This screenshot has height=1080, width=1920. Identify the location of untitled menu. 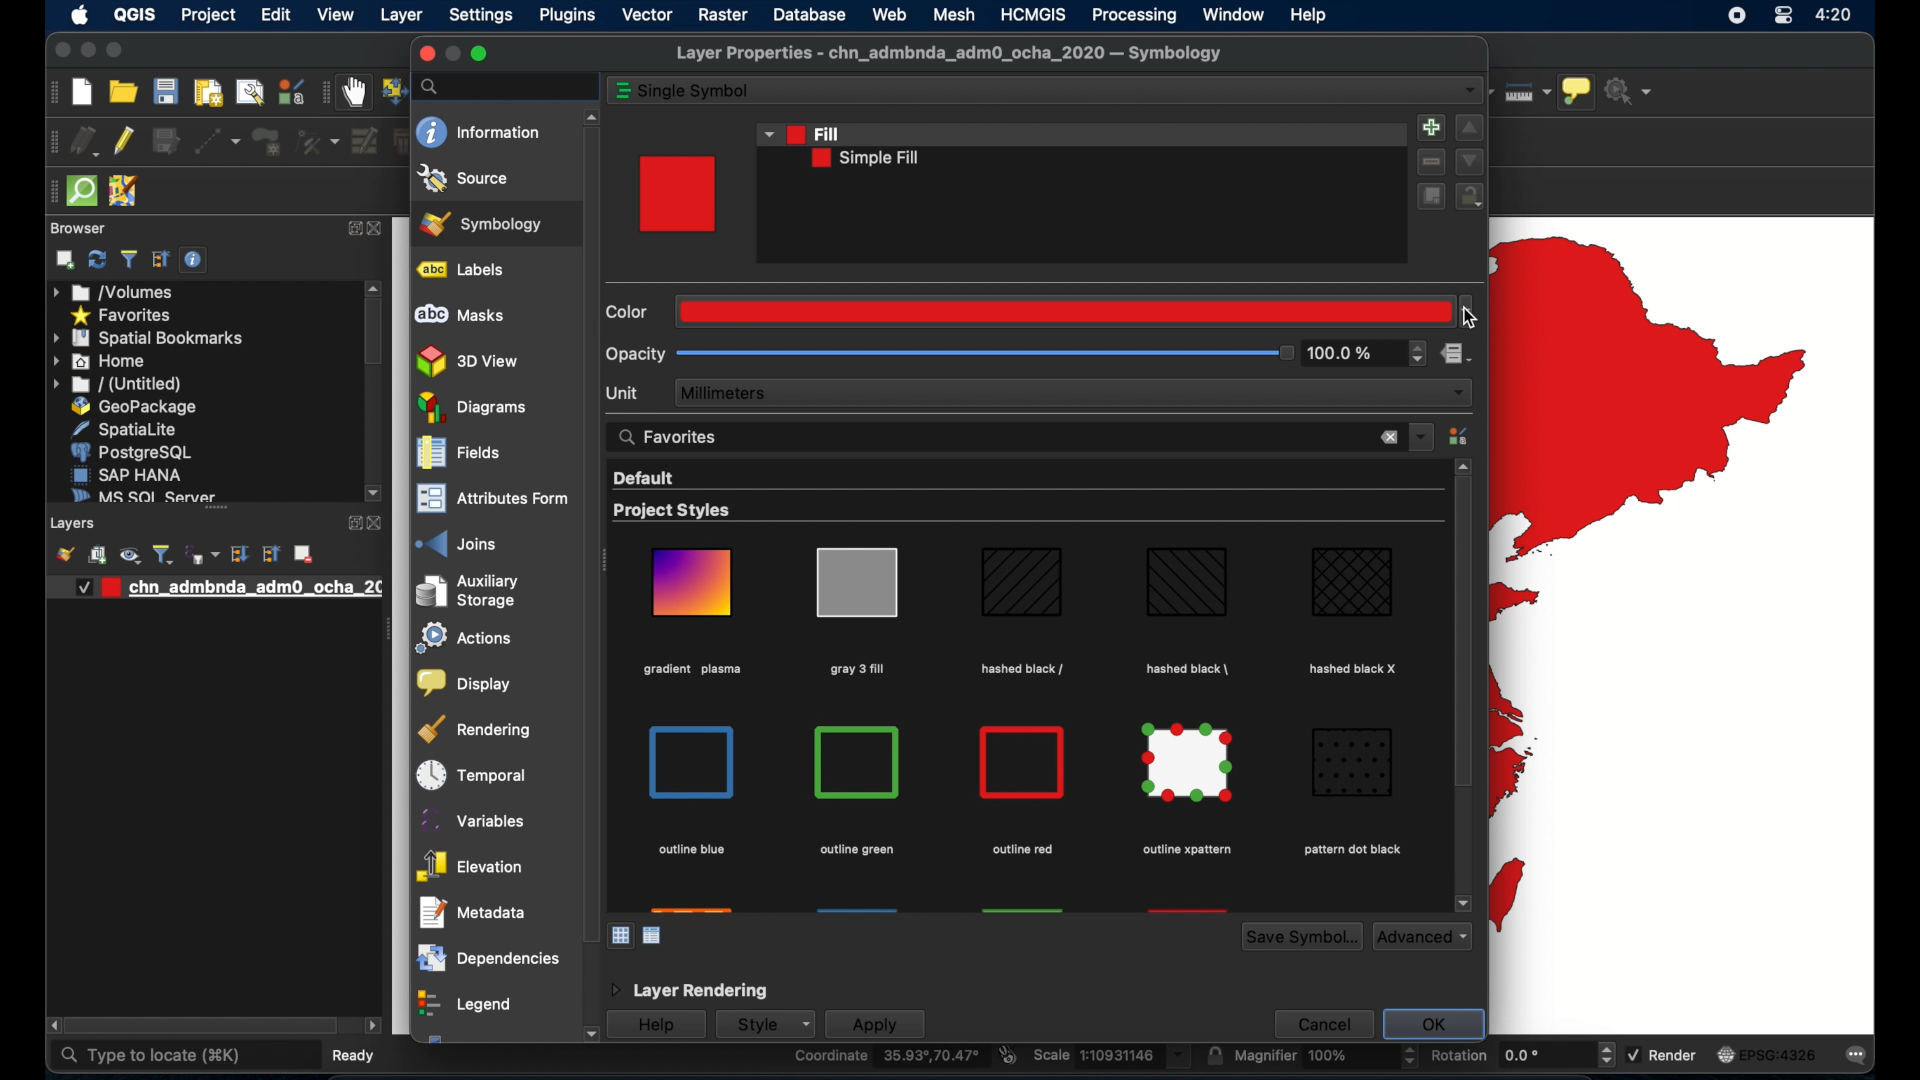
(115, 384).